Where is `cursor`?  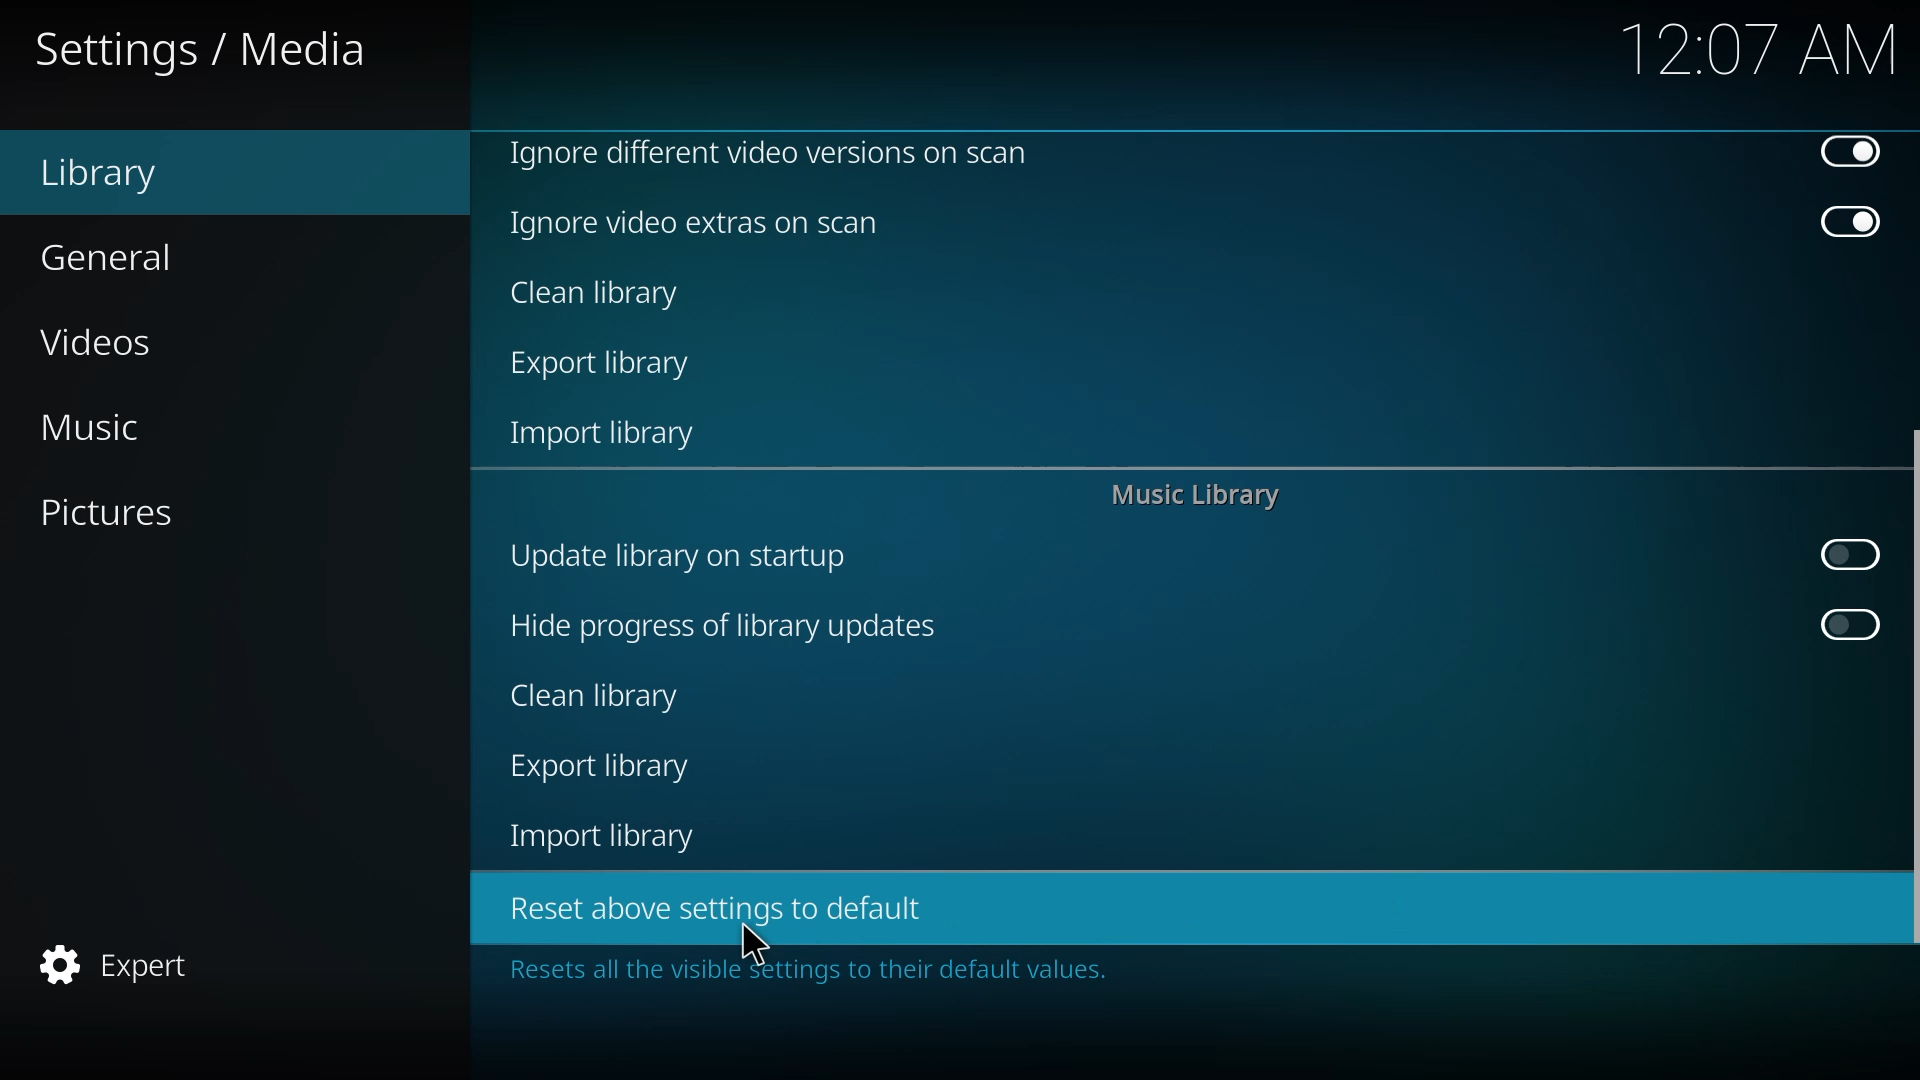 cursor is located at coordinates (756, 944).